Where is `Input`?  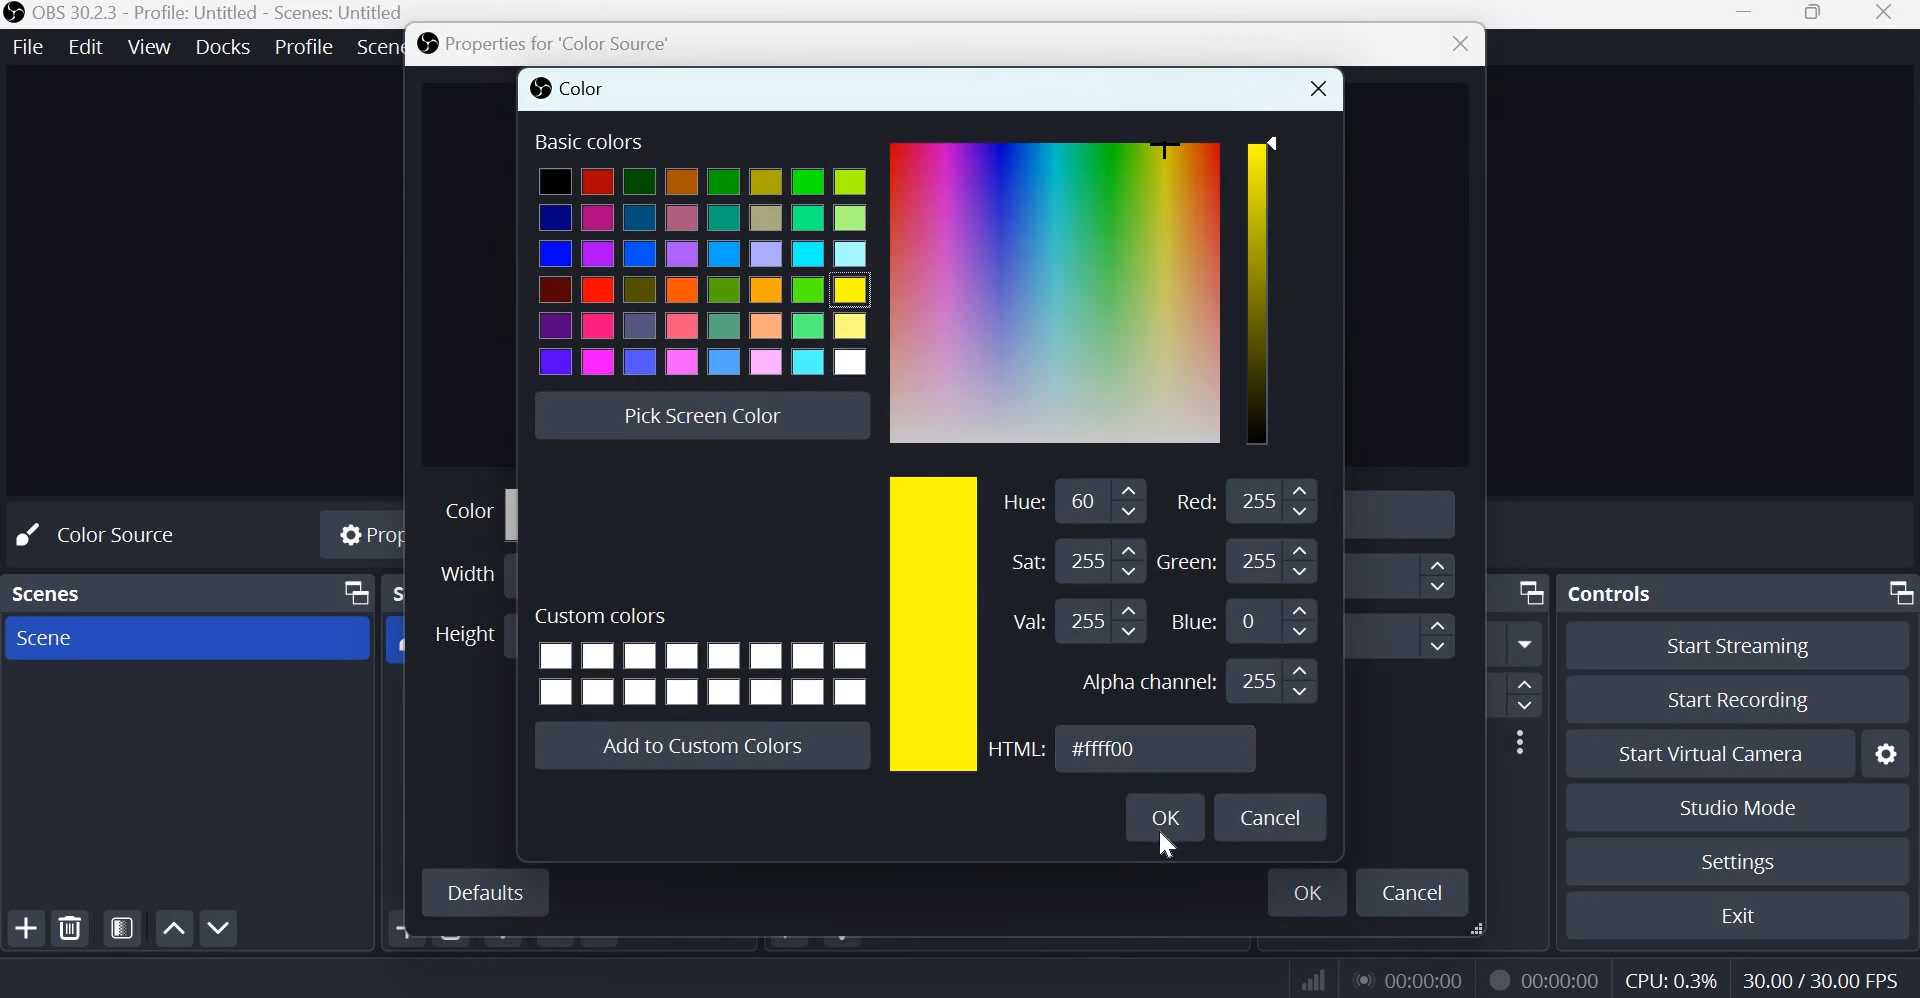 Input is located at coordinates (1101, 560).